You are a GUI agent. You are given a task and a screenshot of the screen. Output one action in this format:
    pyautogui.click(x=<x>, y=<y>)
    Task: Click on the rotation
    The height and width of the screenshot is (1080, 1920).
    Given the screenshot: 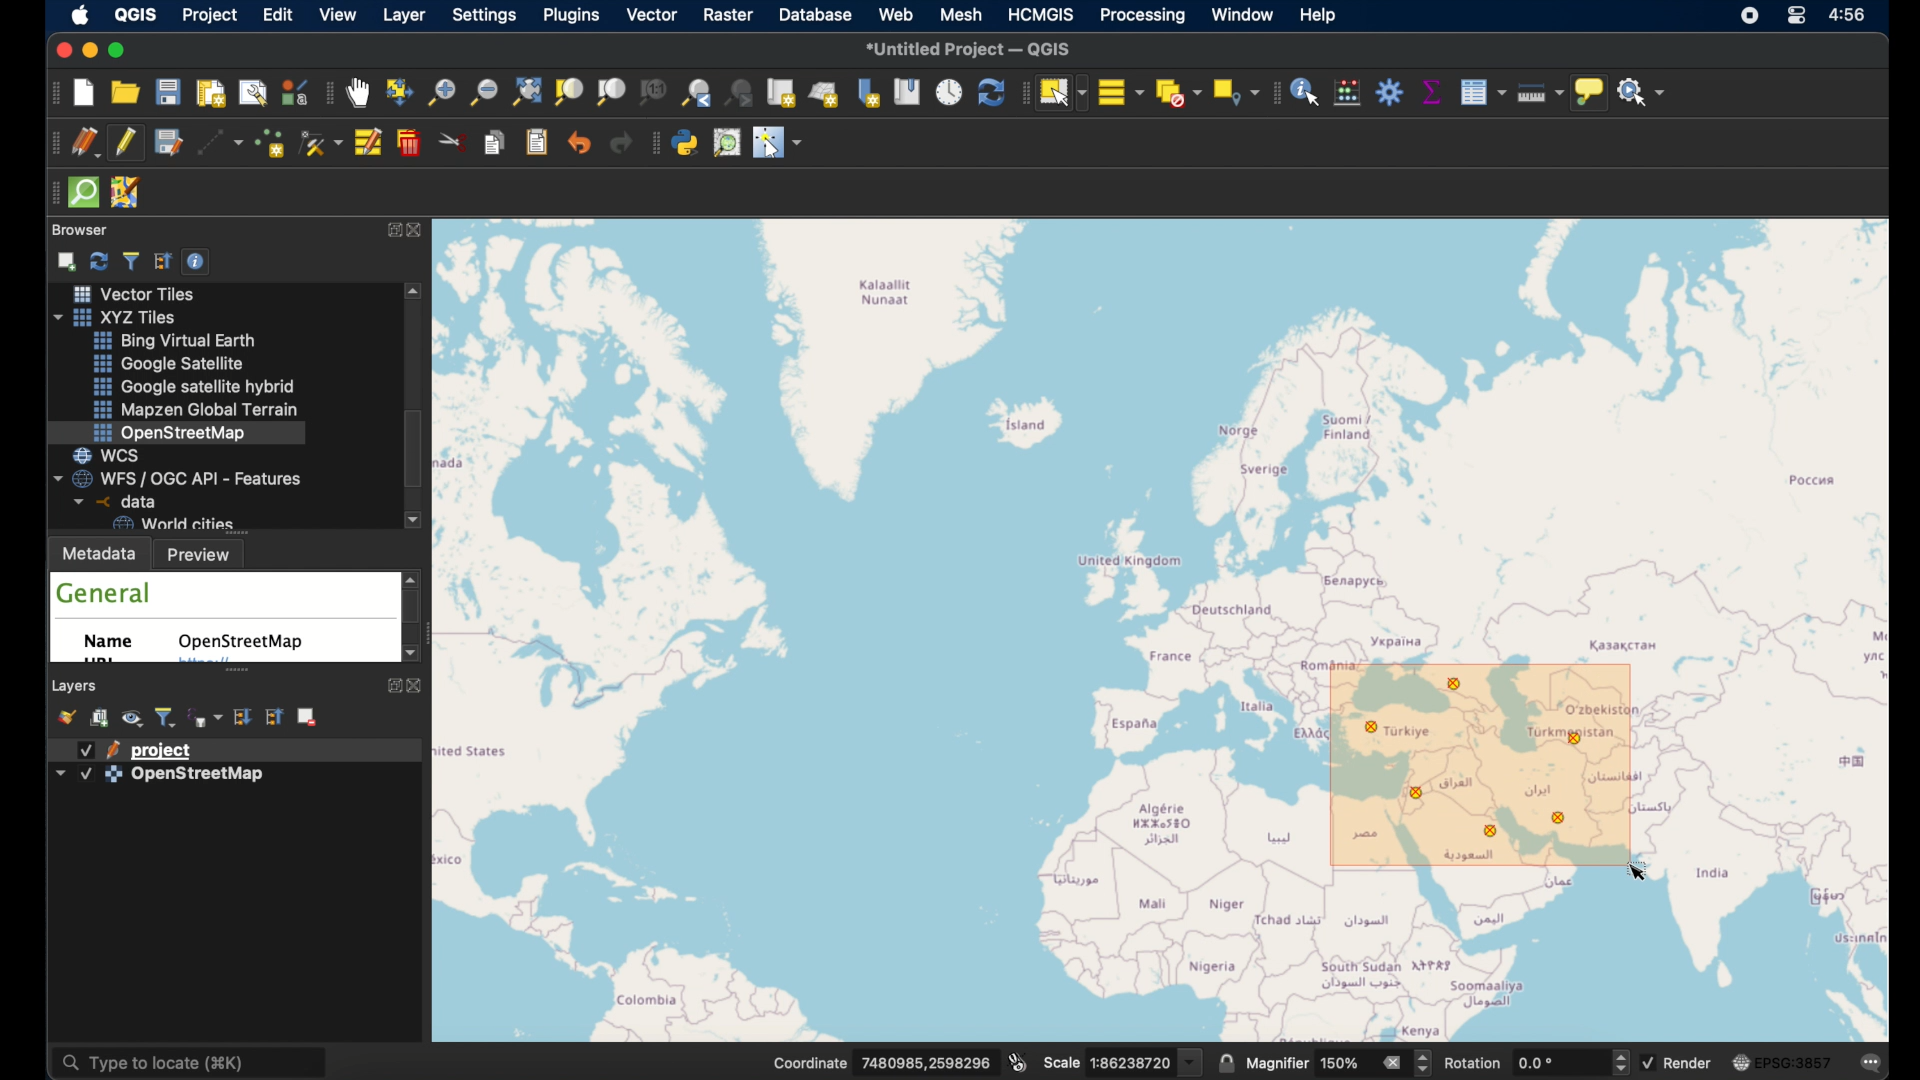 What is the action you would take?
    pyautogui.click(x=1475, y=1063)
    